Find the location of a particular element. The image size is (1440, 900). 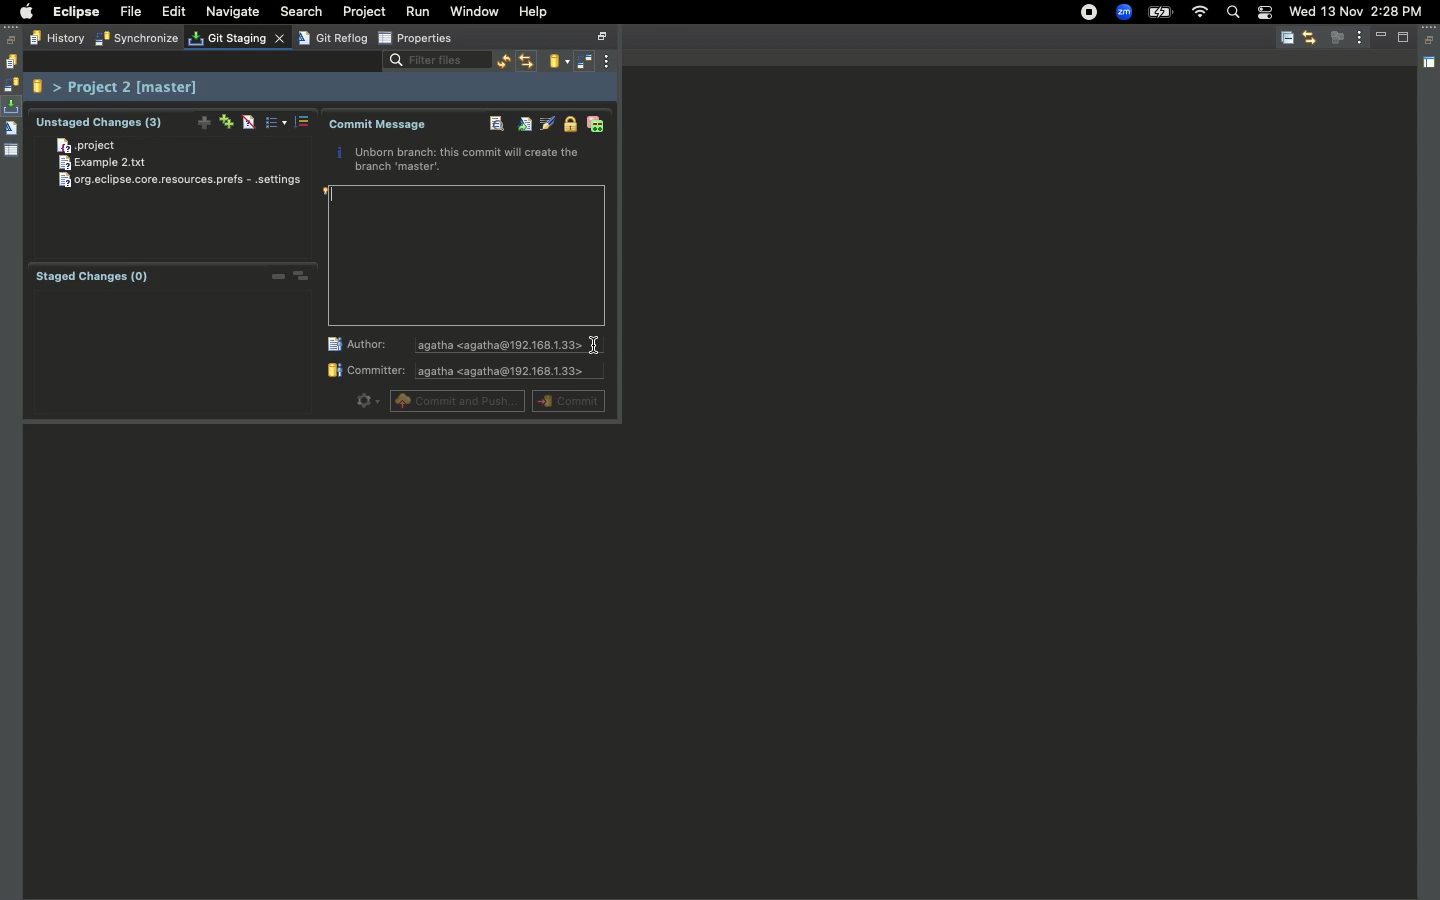

Remove all files is located at coordinates (303, 276).